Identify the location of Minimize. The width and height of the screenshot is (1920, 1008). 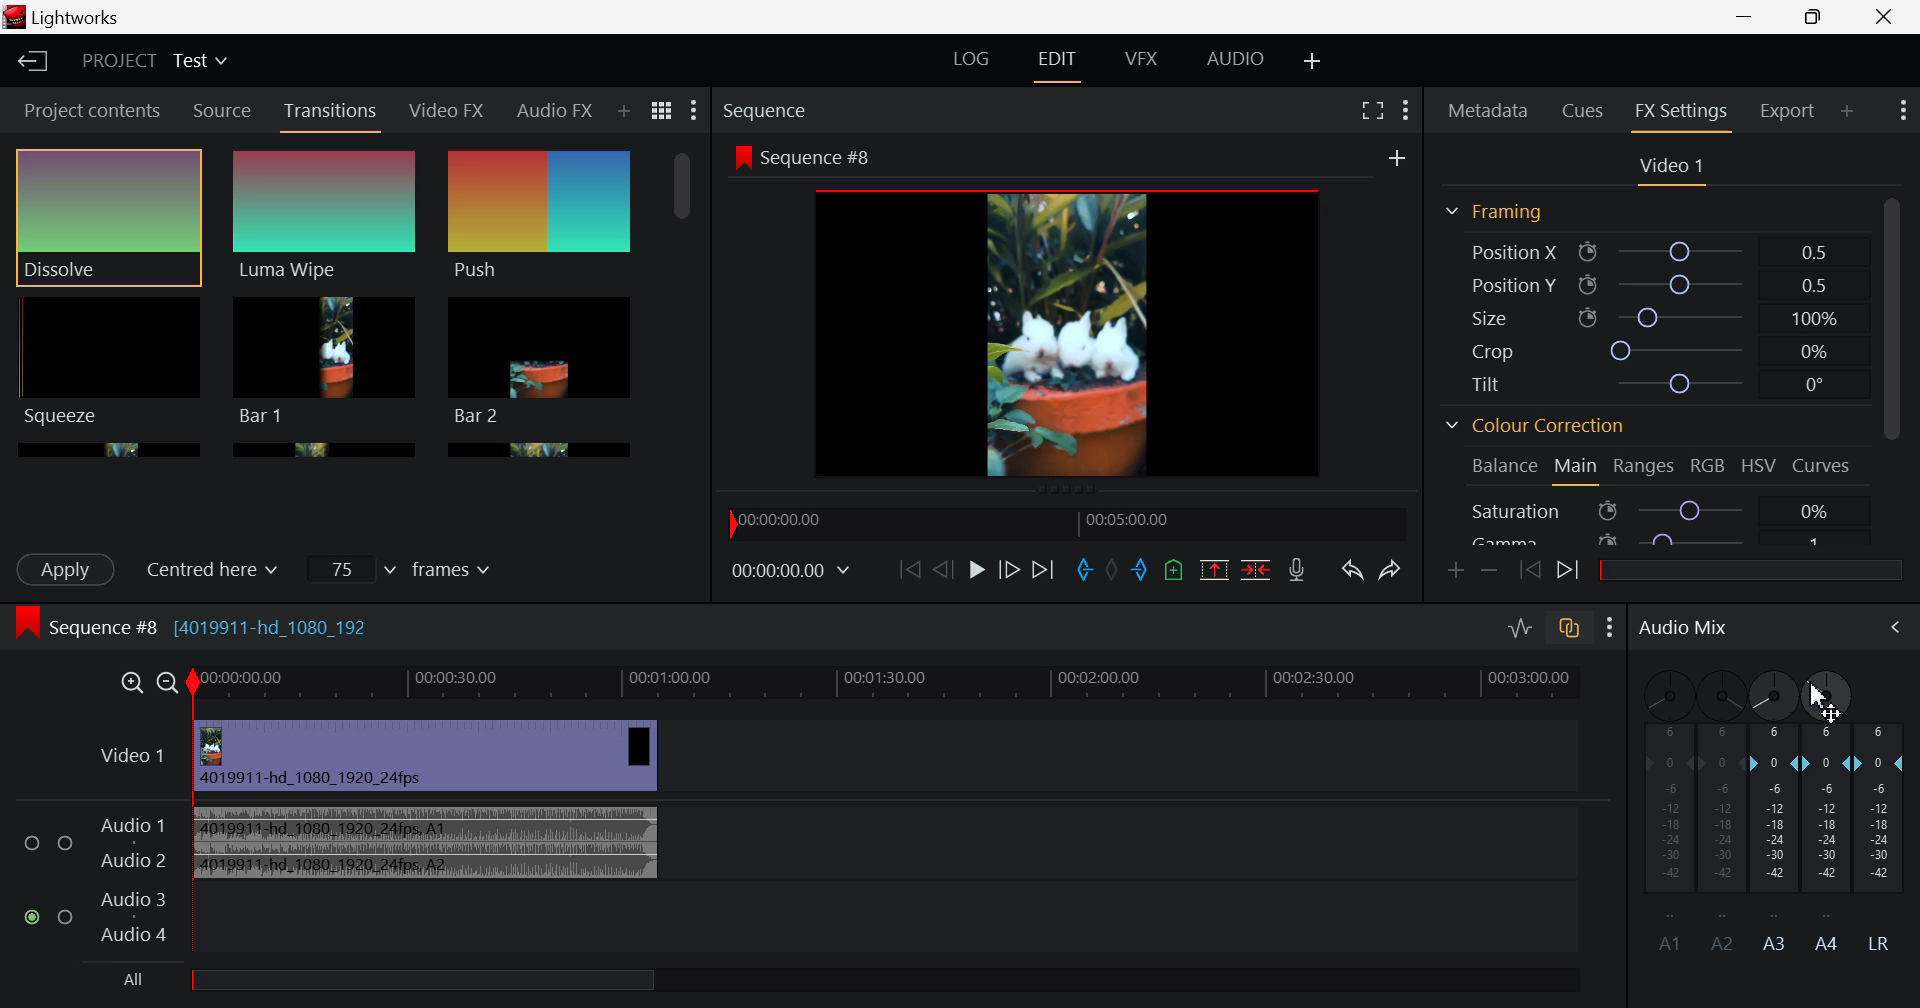
(1819, 17).